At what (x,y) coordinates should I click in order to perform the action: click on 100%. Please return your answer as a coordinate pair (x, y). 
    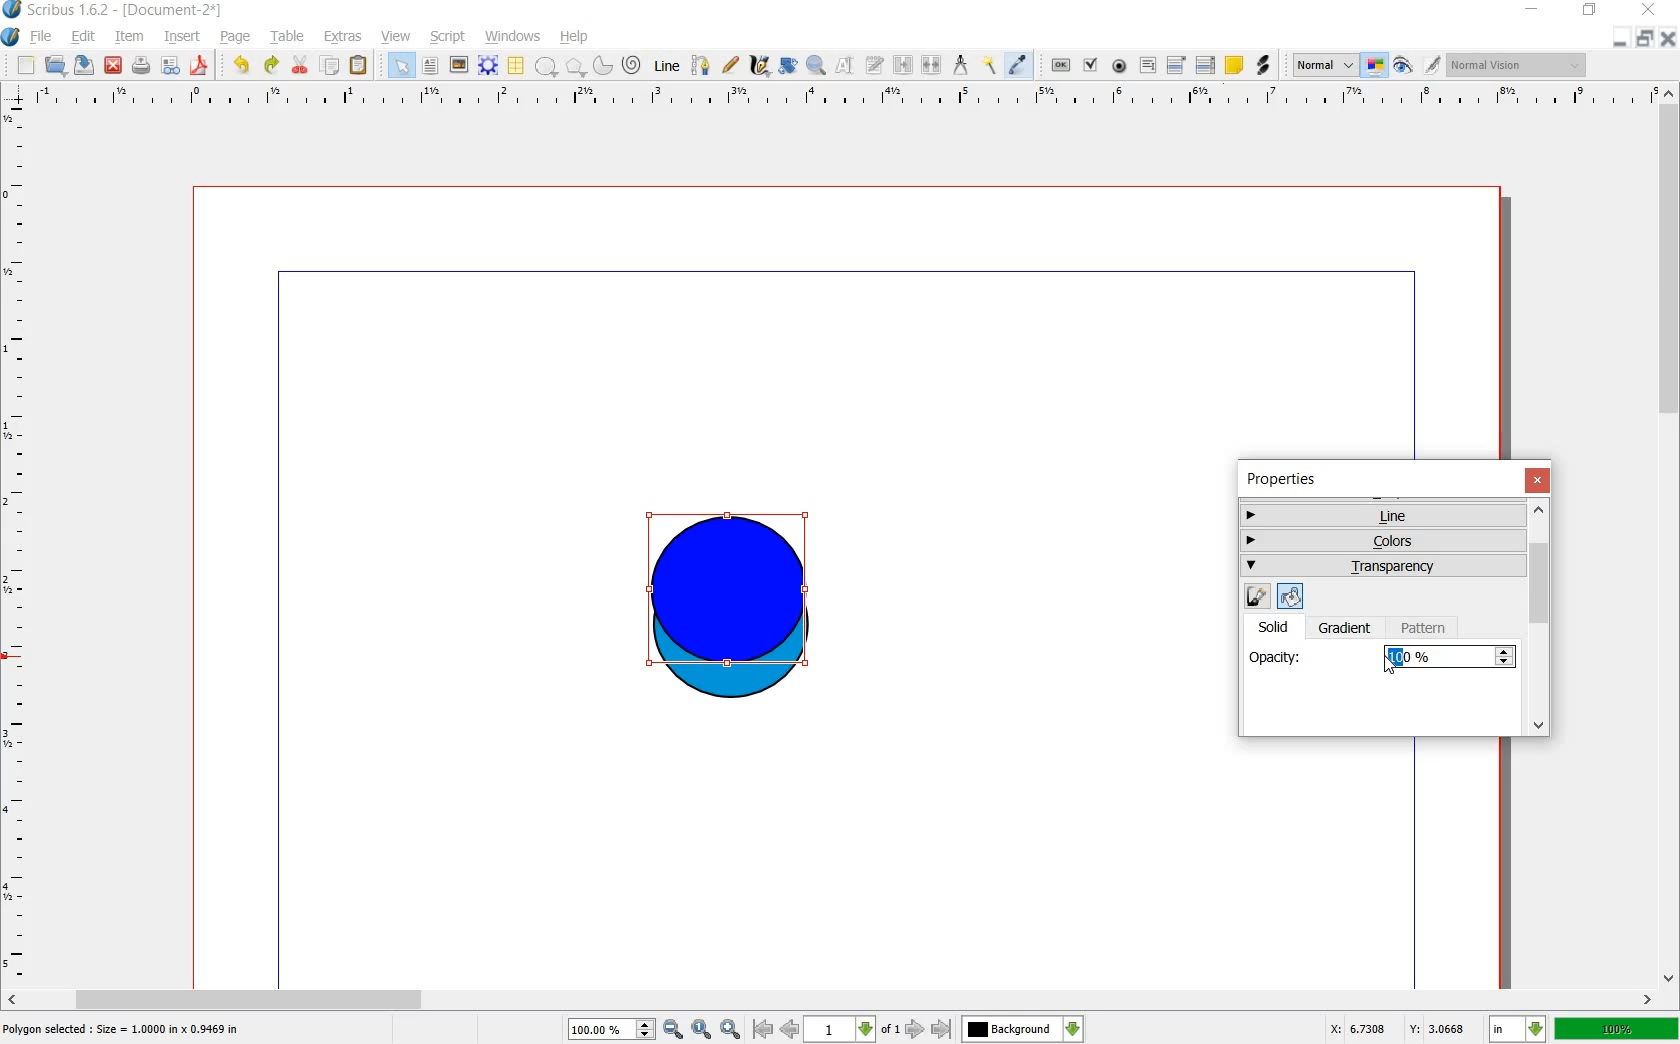
    Looking at the image, I should click on (600, 1028).